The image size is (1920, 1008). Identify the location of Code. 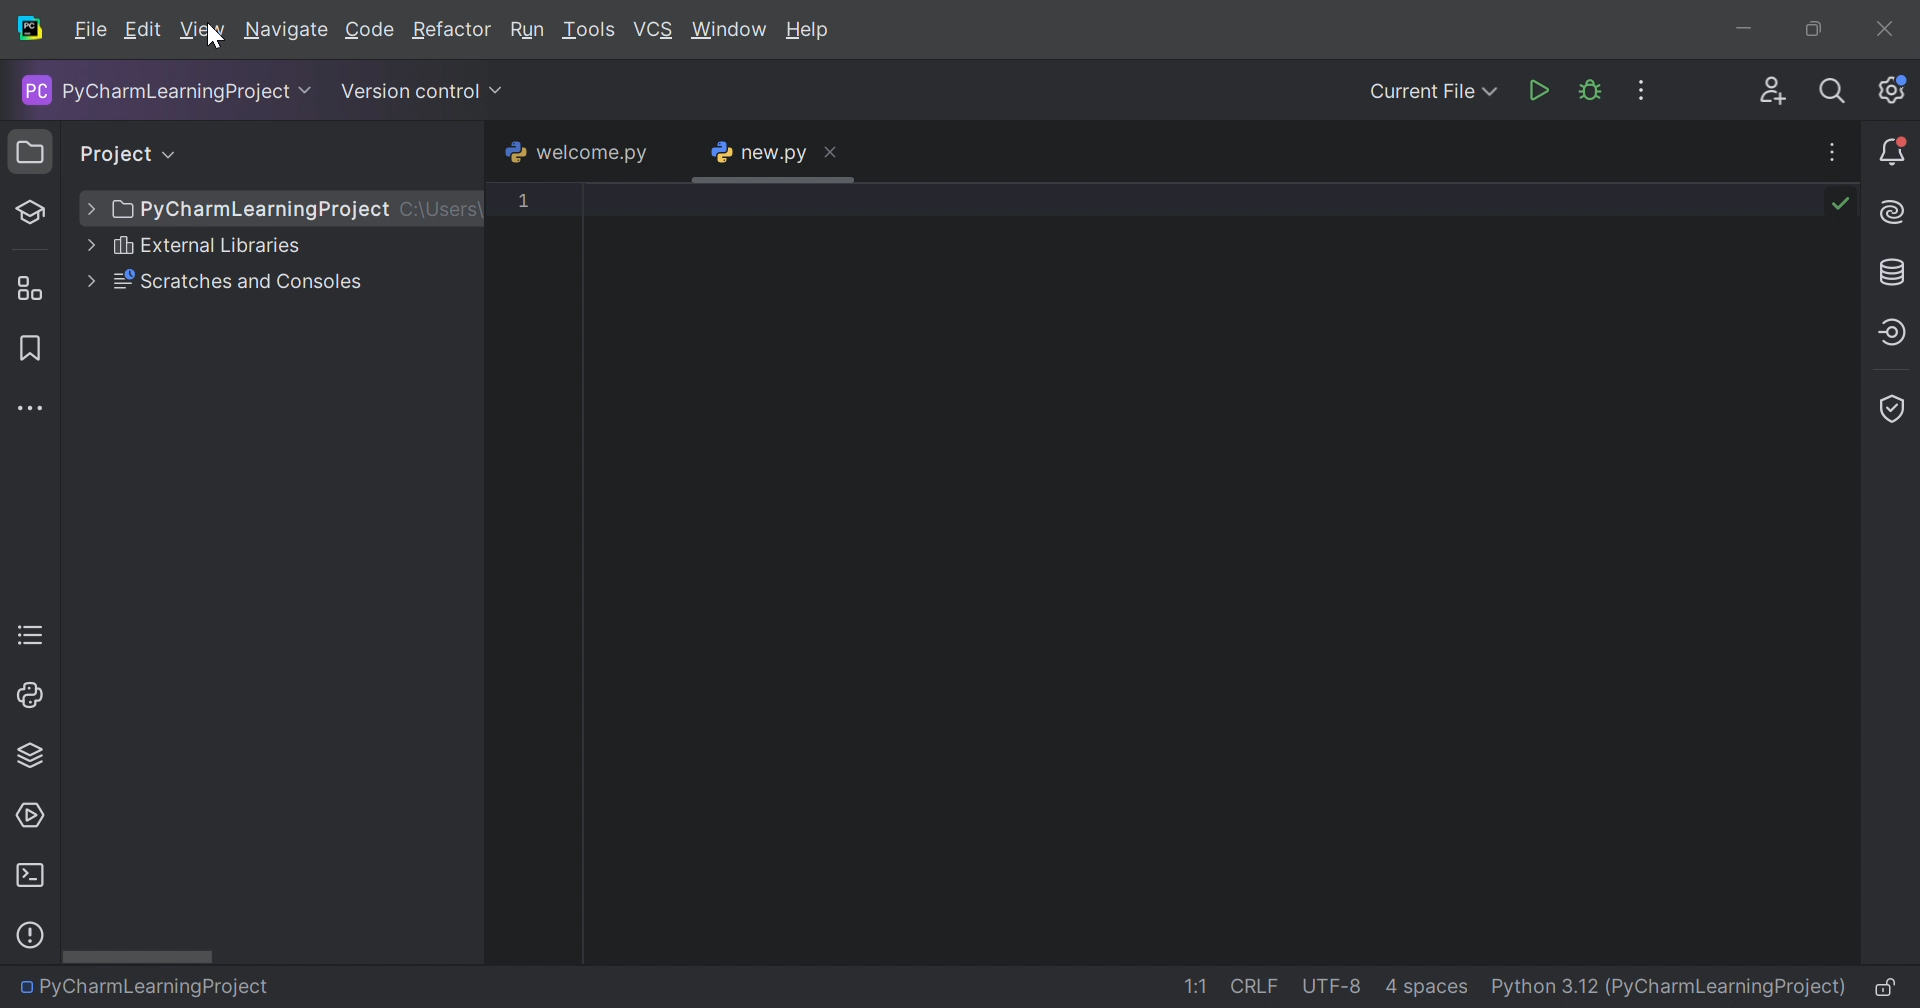
(369, 31).